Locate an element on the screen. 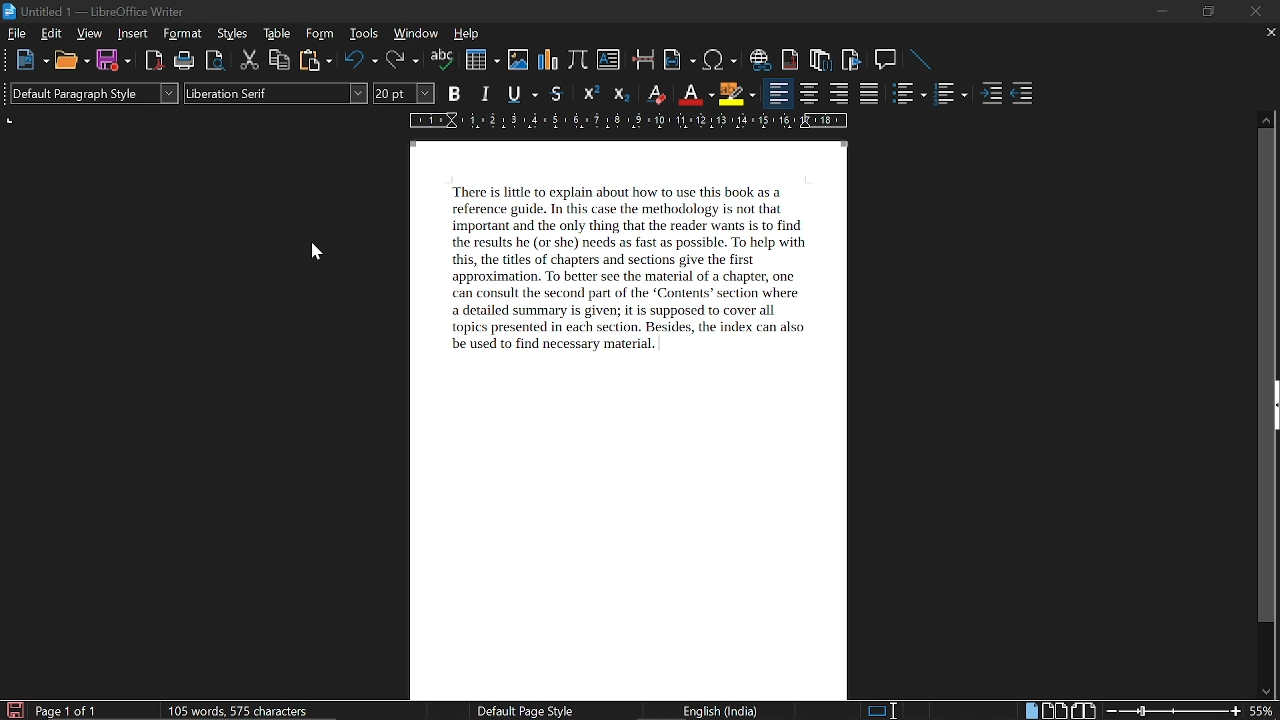 The image size is (1280, 720). highlight is located at coordinates (736, 95).